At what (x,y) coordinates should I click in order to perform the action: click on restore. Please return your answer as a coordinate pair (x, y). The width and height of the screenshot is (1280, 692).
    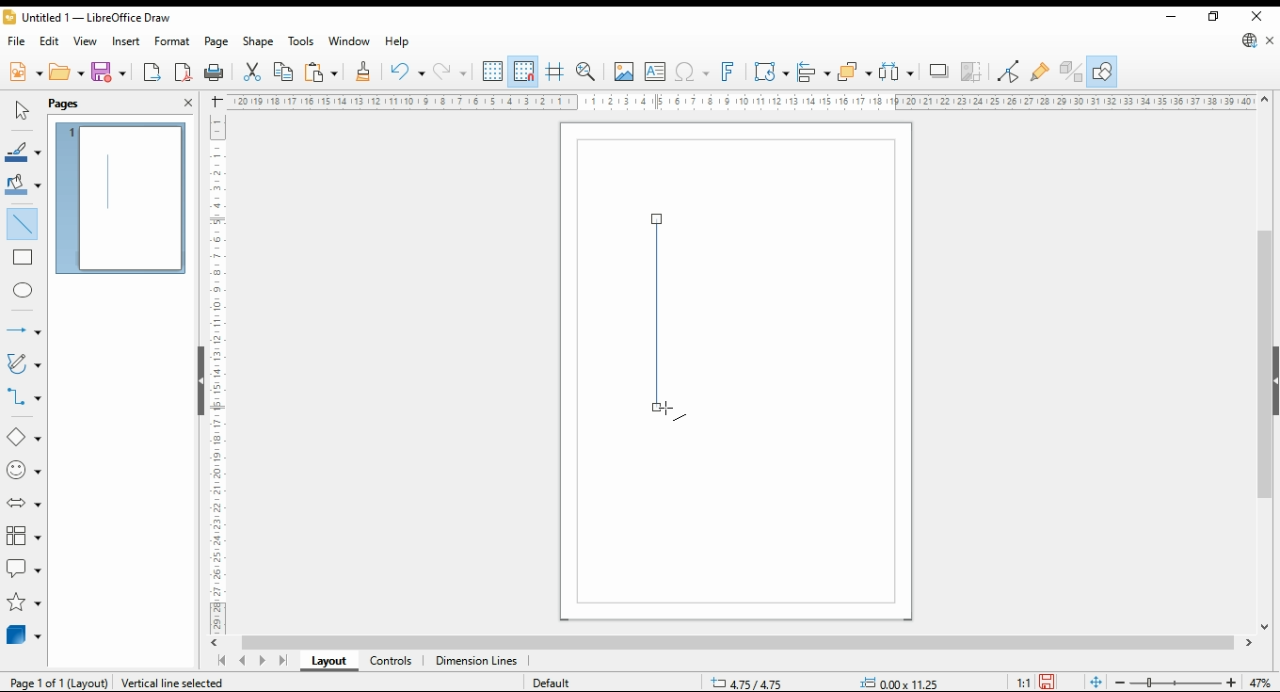
    Looking at the image, I should click on (1216, 16).